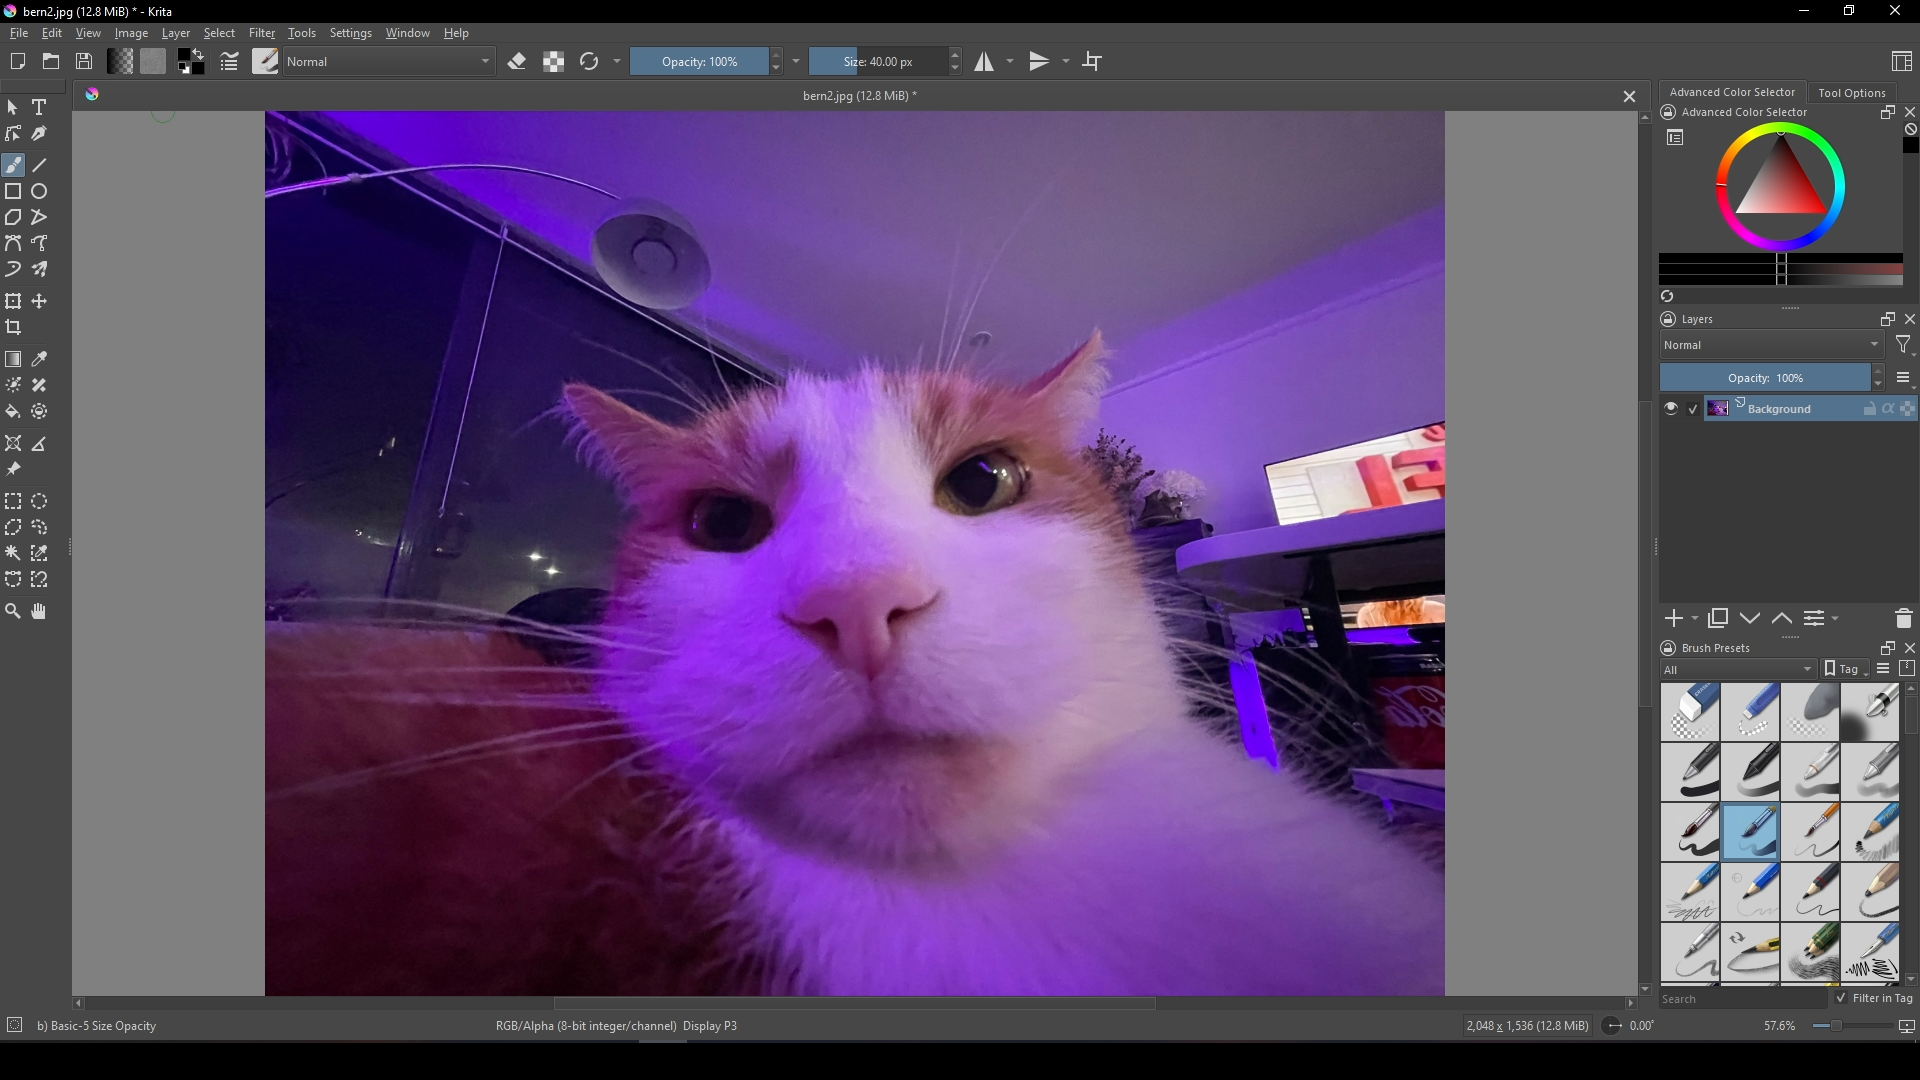 The height and width of the screenshot is (1080, 1920). I want to click on Close brush docker, so click(1908, 648).